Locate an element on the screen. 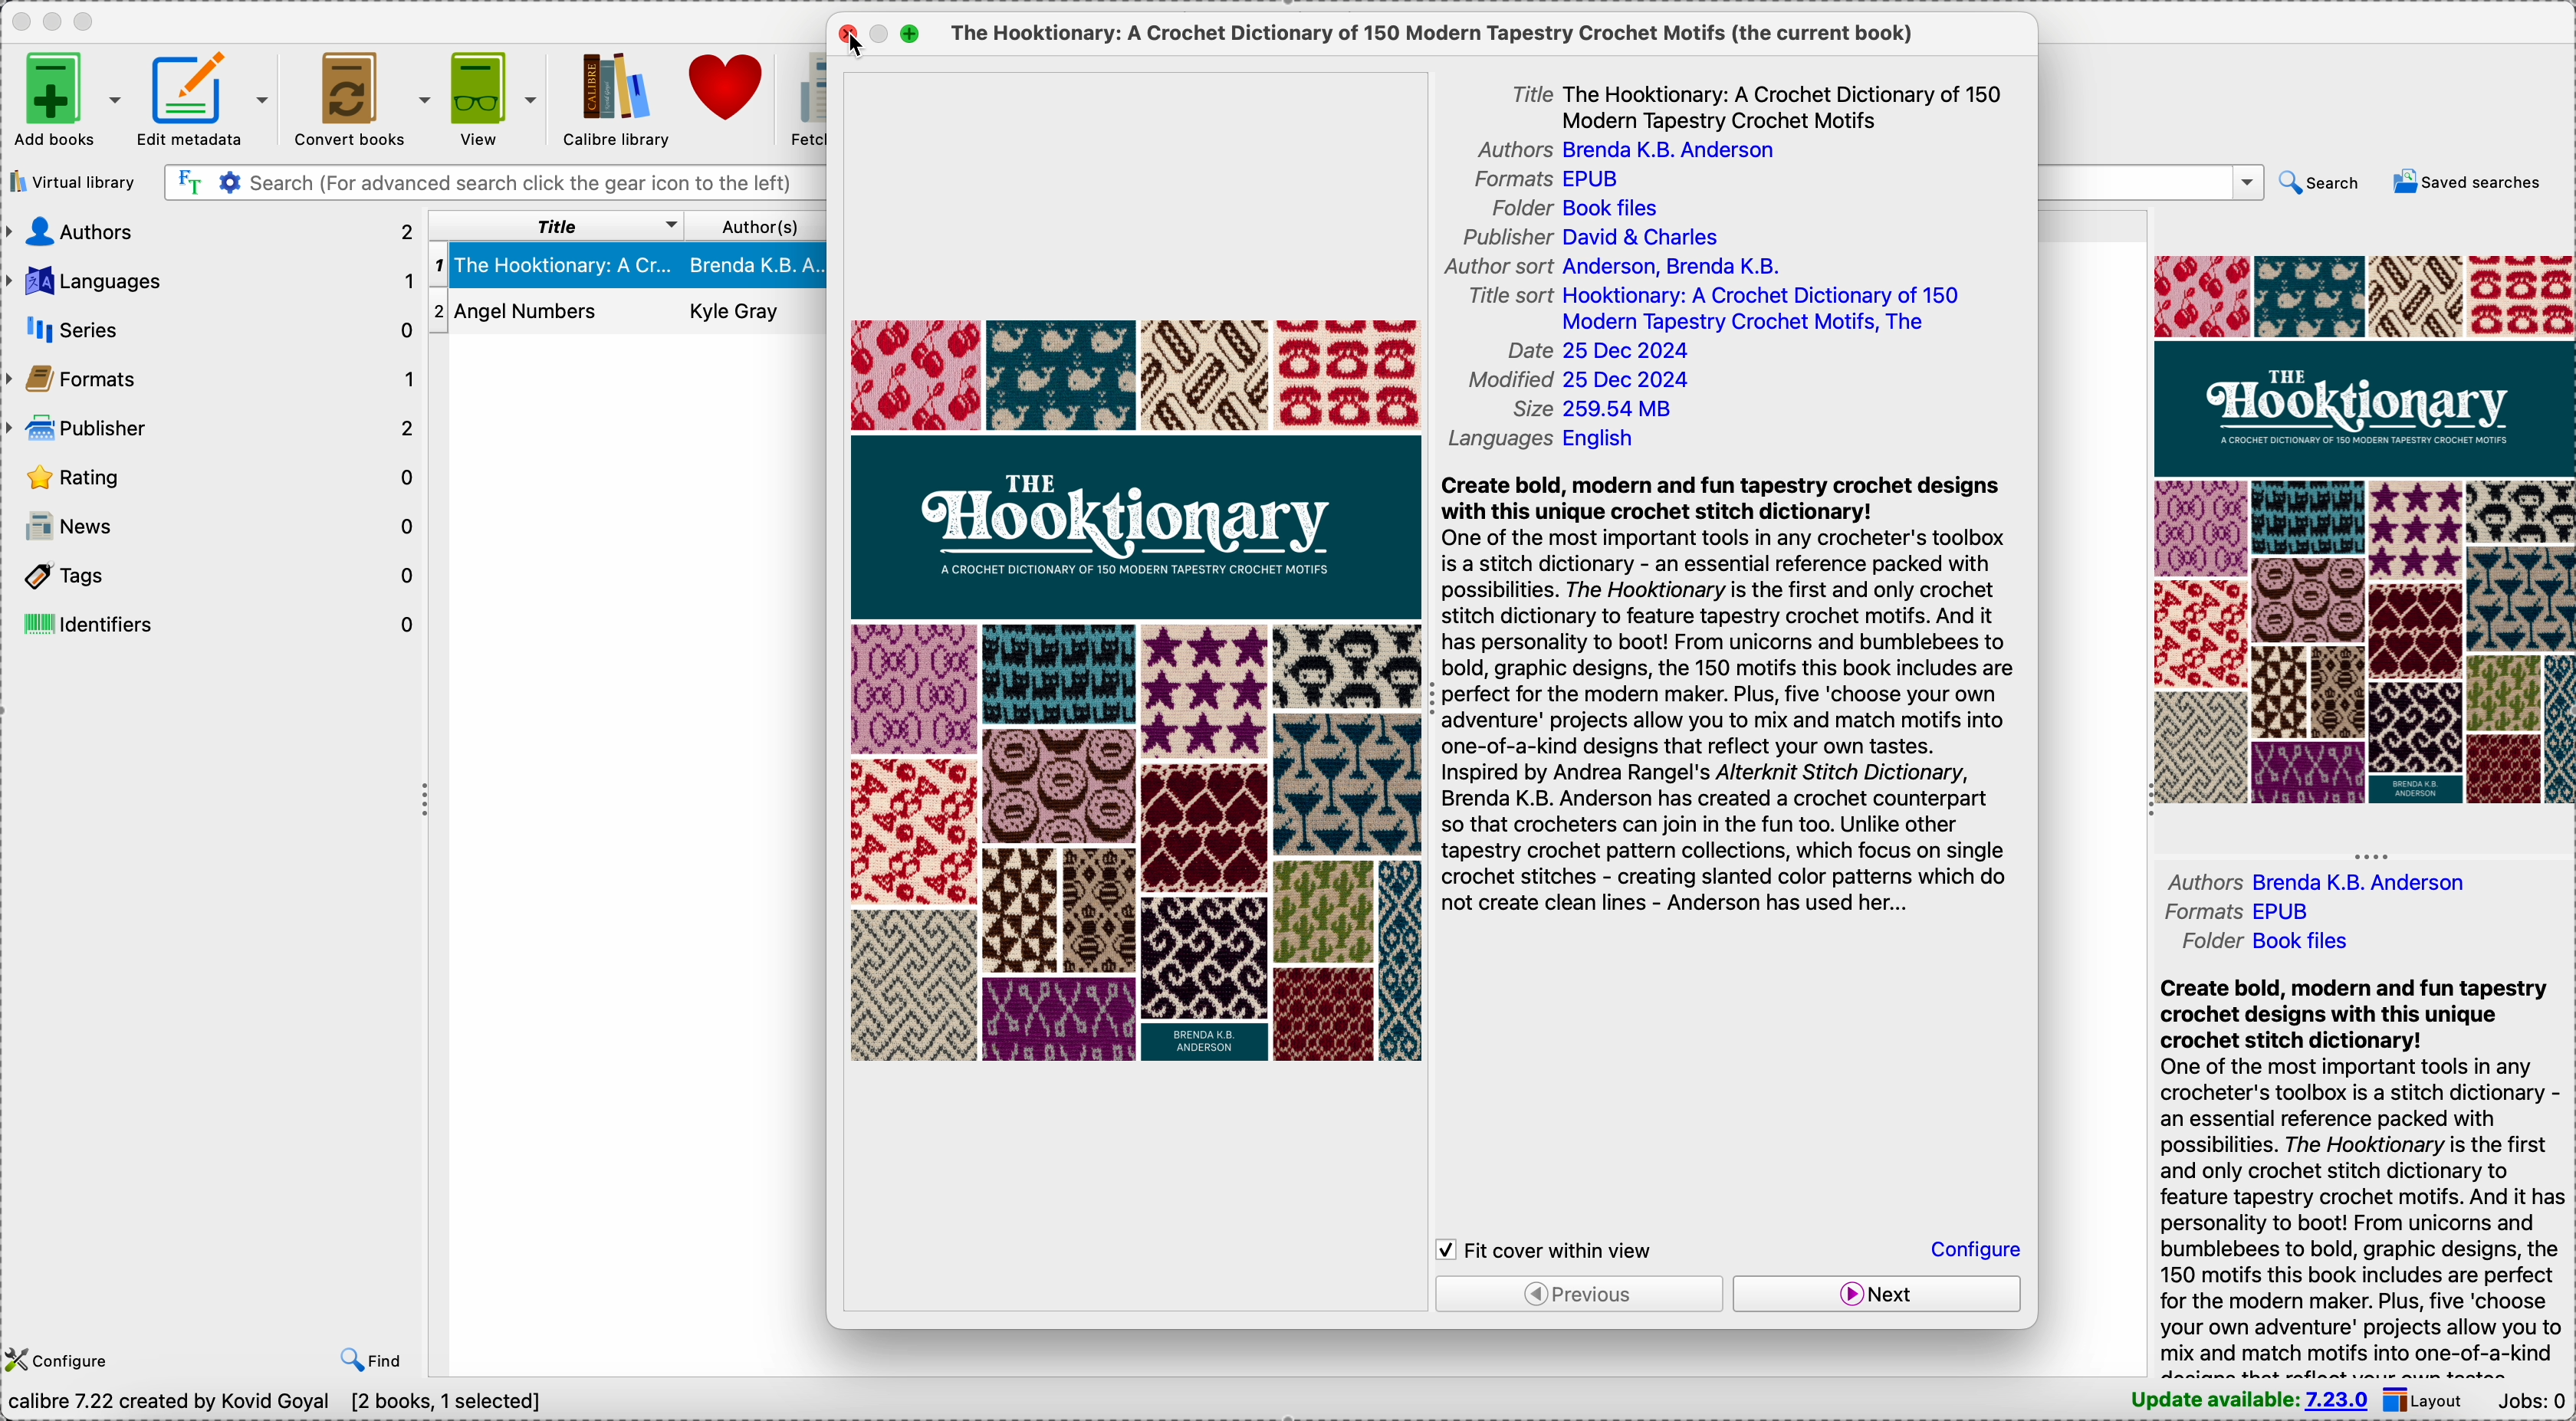 The image size is (2576, 1421). Jobs: 0 is located at coordinates (2533, 1403).